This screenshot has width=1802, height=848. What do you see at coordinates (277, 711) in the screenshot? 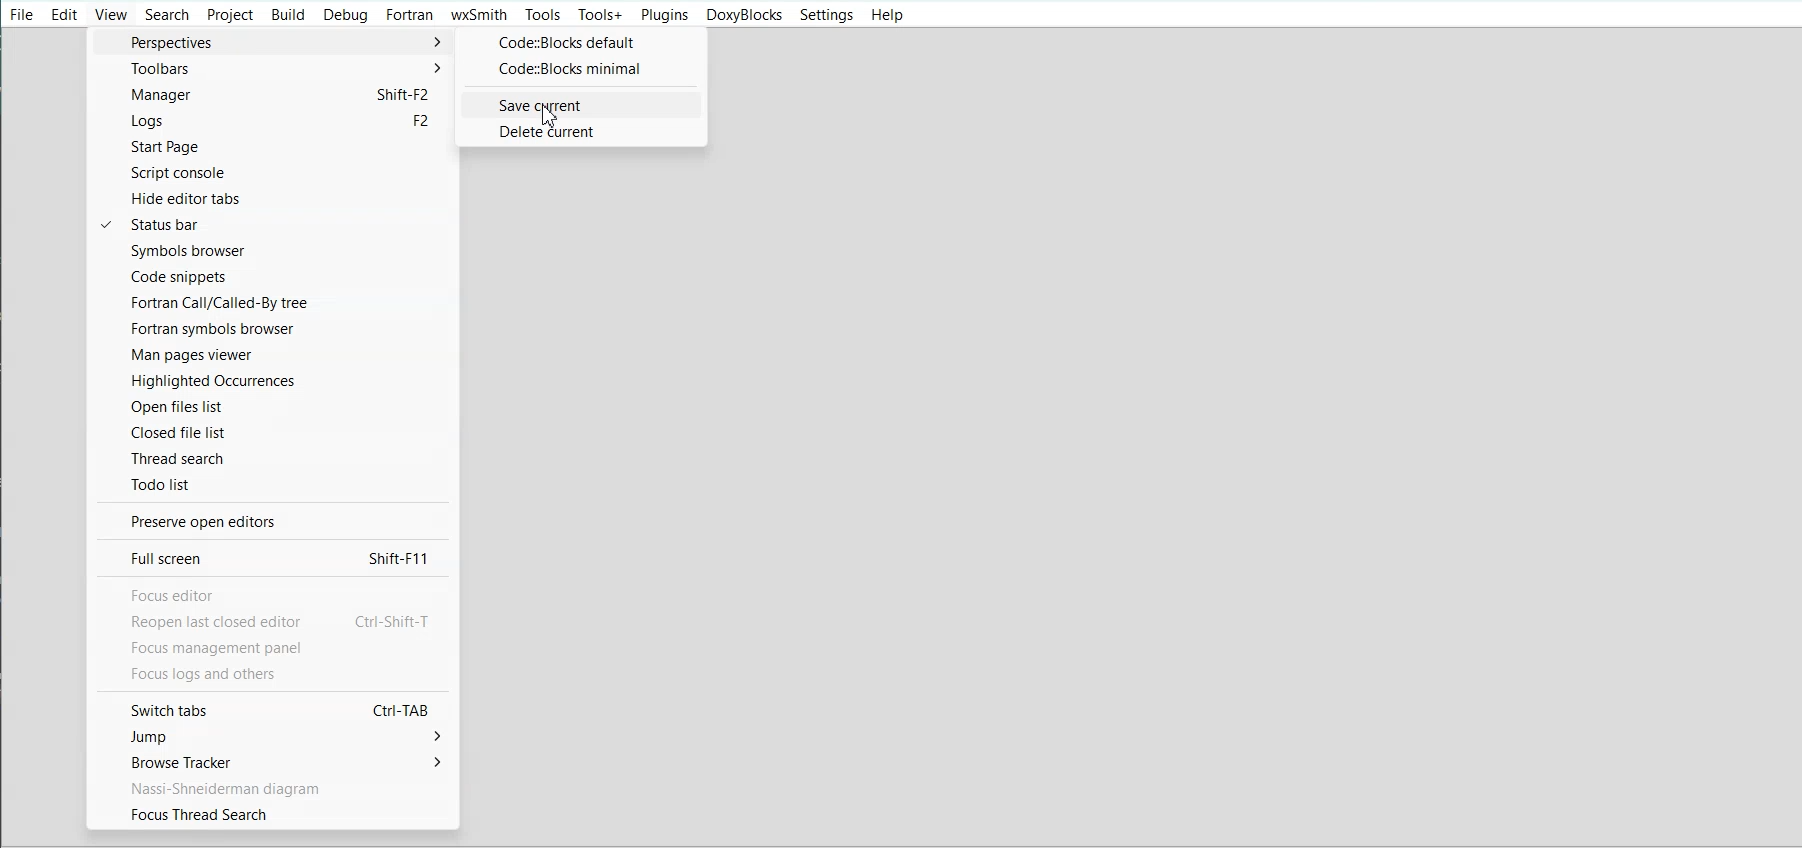
I see `Switch tabs` at bounding box center [277, 711].